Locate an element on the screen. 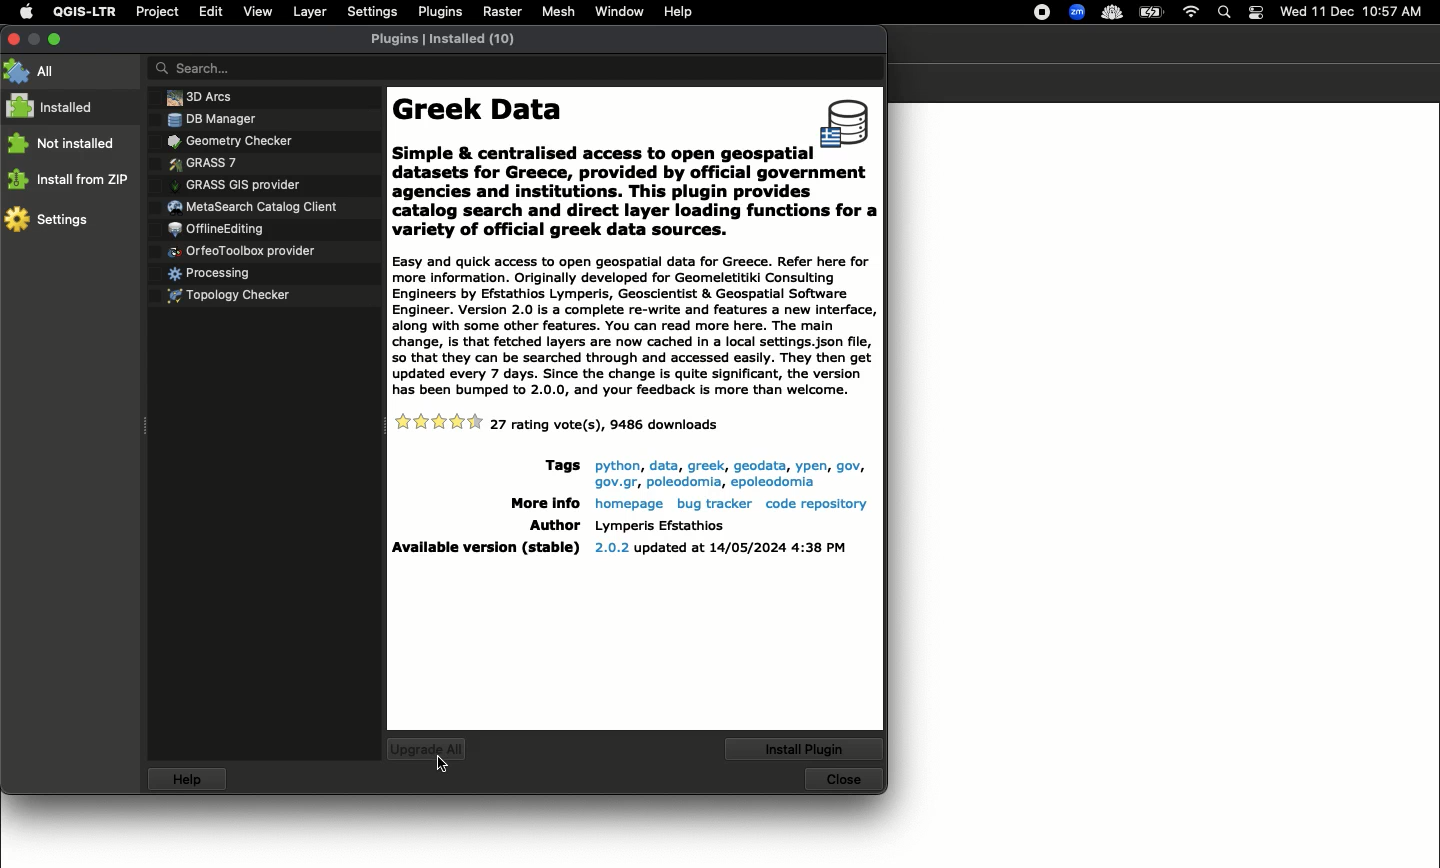  tezt is located at coordinates (659, 524).